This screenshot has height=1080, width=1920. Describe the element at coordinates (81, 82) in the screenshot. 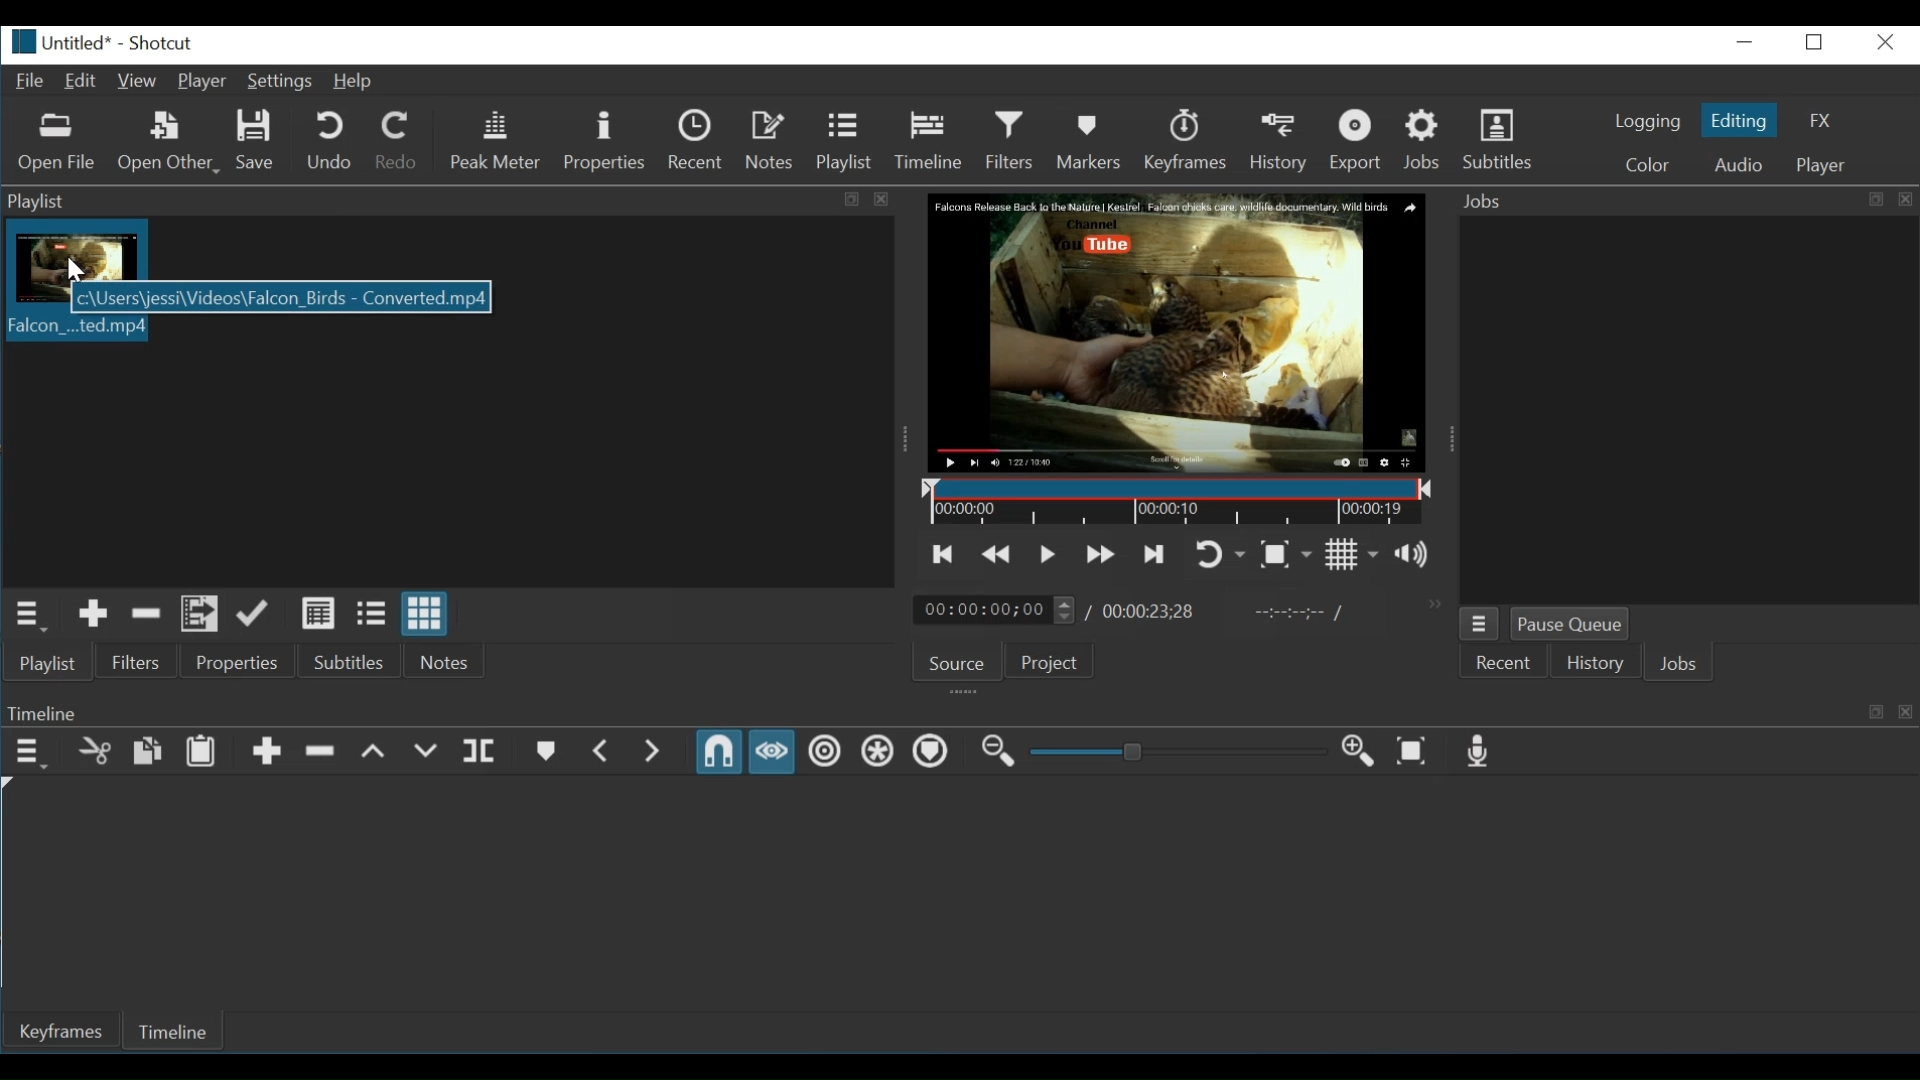

I see `Edit` at that location.